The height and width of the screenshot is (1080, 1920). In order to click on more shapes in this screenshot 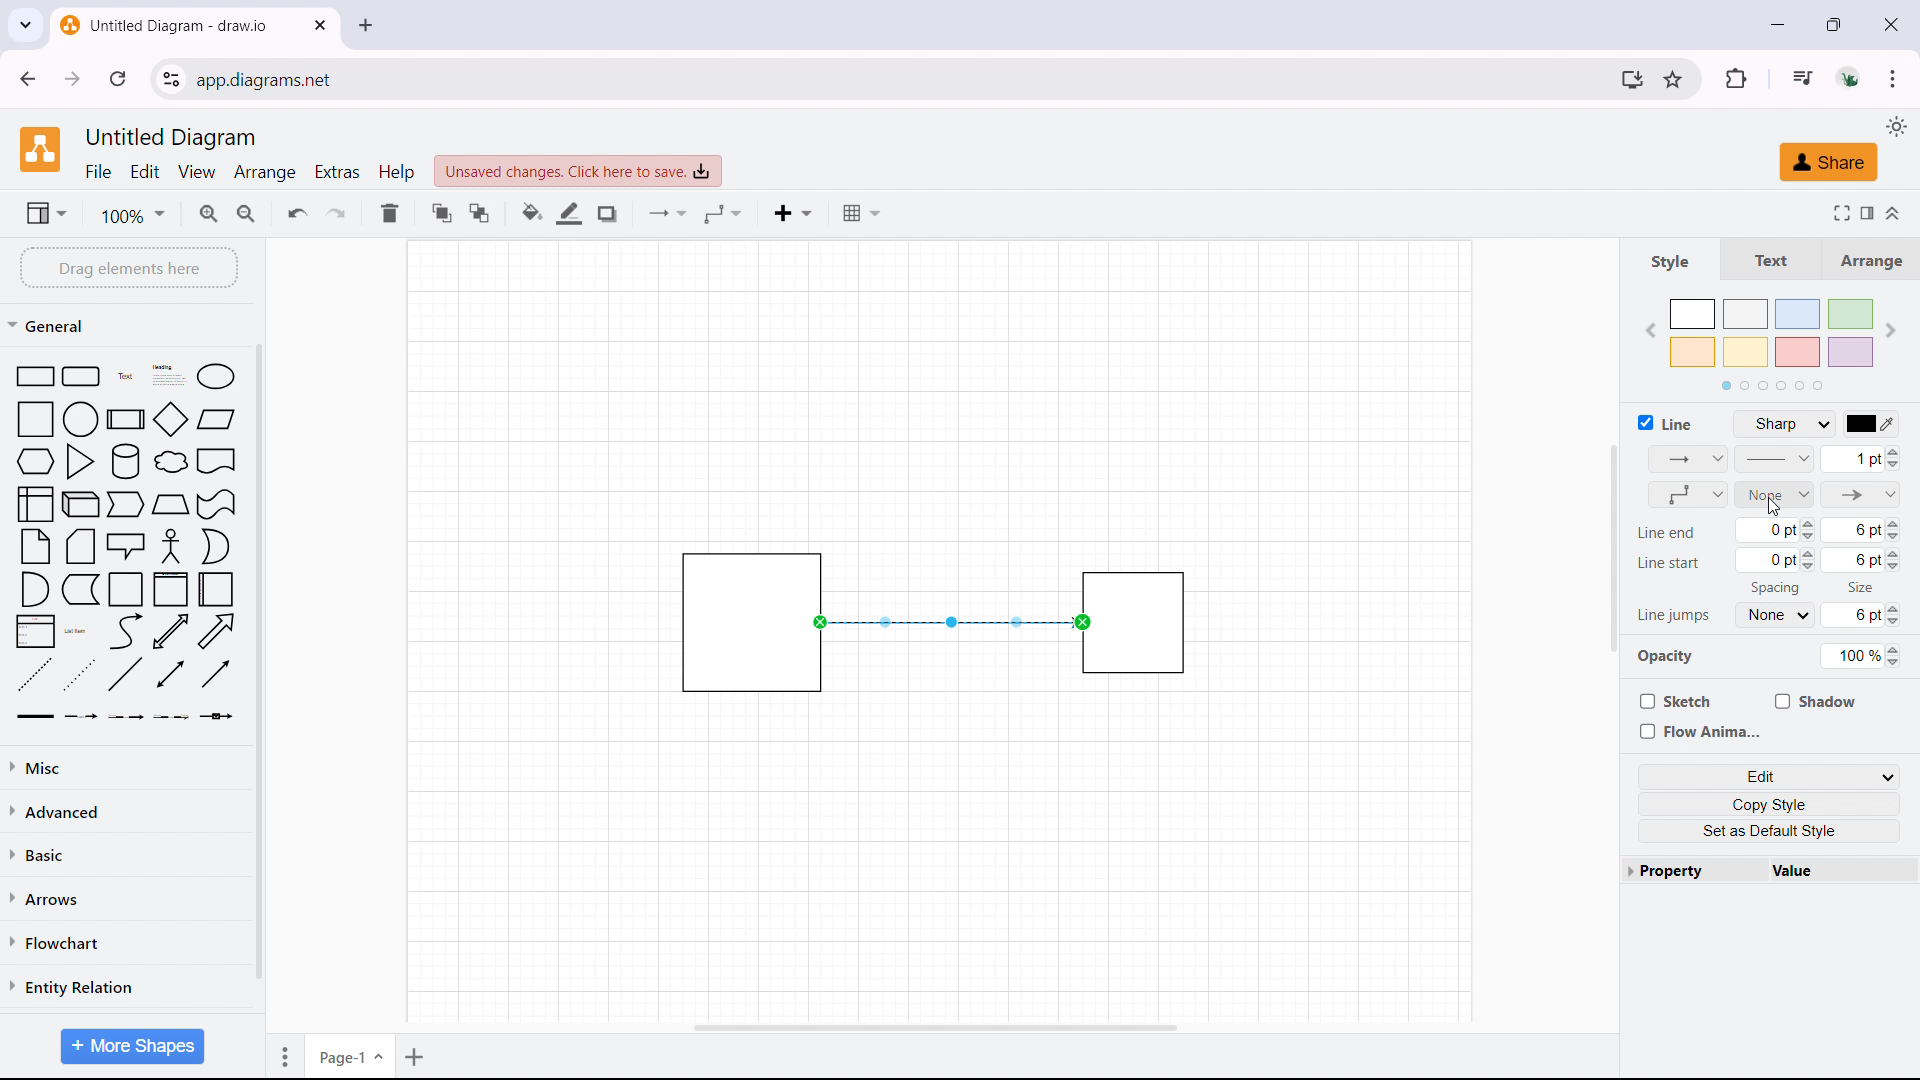, I will do `click(130, 1046)`.